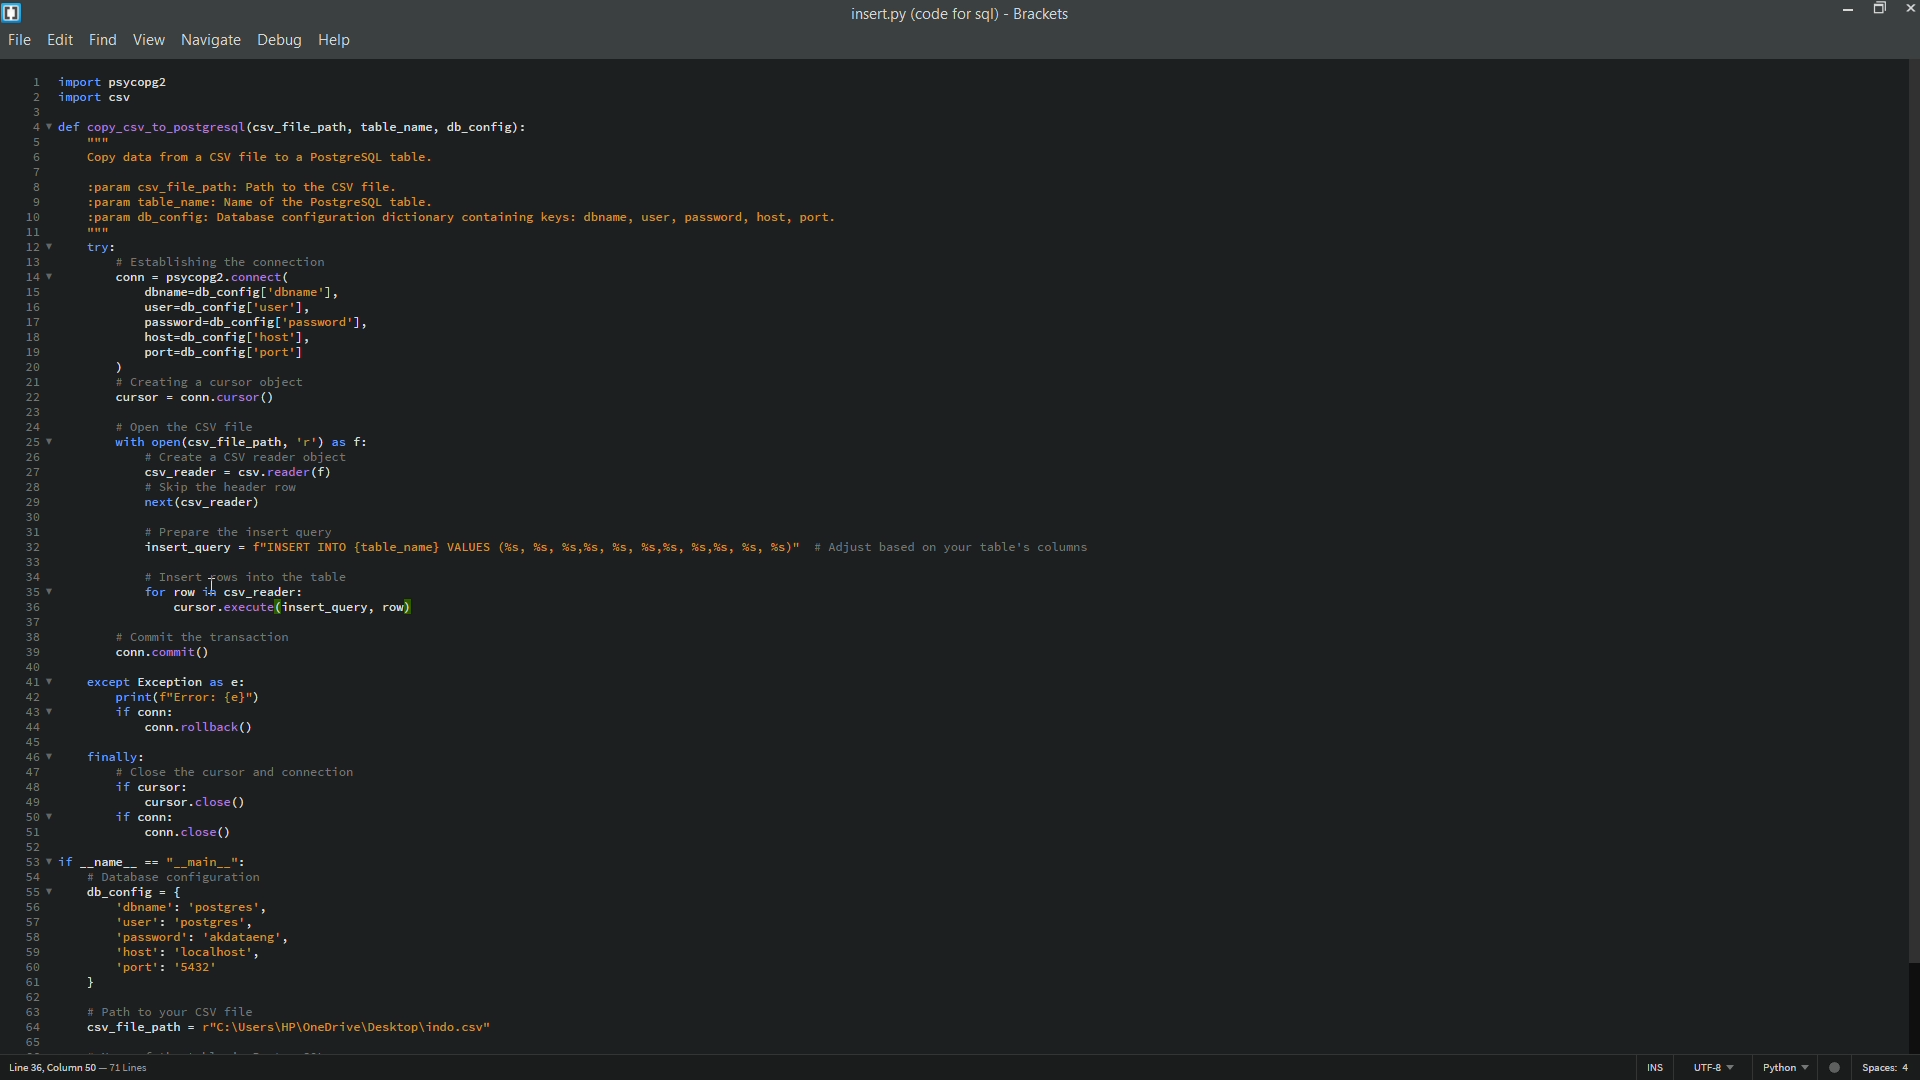  What do you see at coordinates (12, 12) in the screenshot?
I see `app icon` at bounding box center [12, 12].